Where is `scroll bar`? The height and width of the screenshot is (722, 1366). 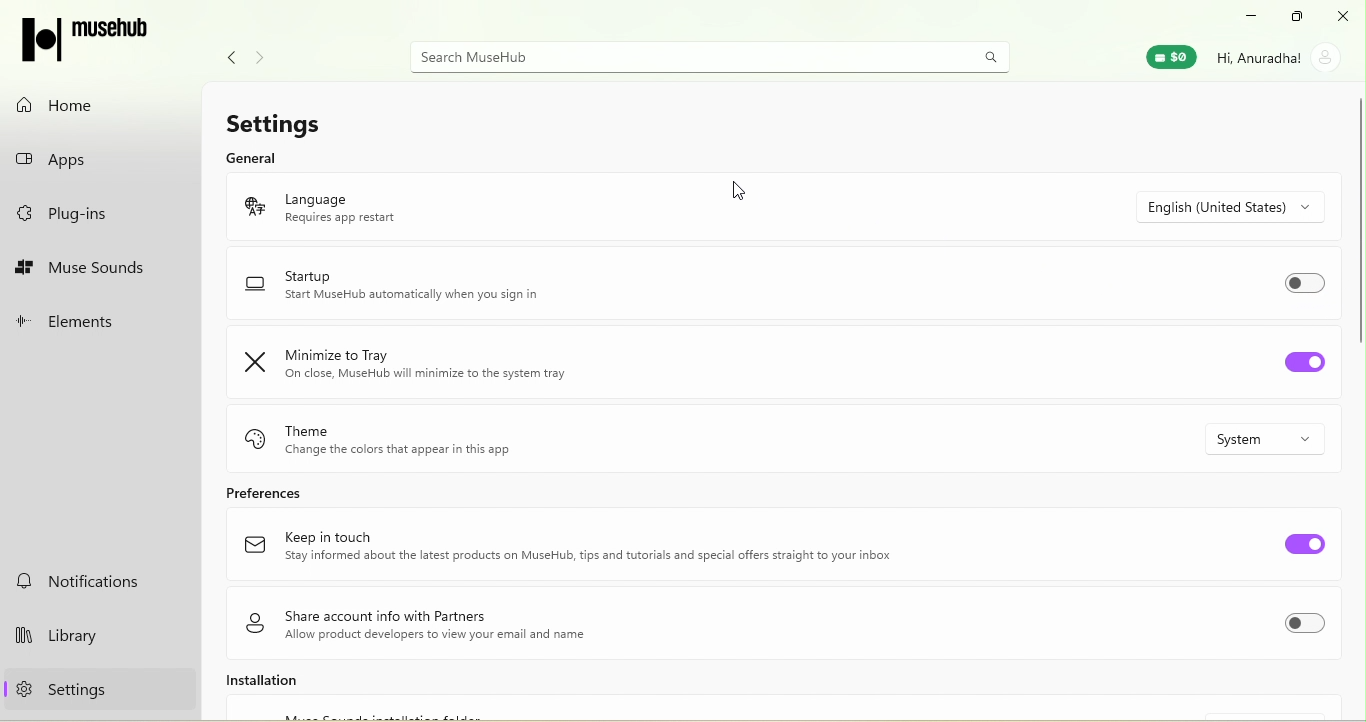
scroll bar is located at coordinates (1353, 223).